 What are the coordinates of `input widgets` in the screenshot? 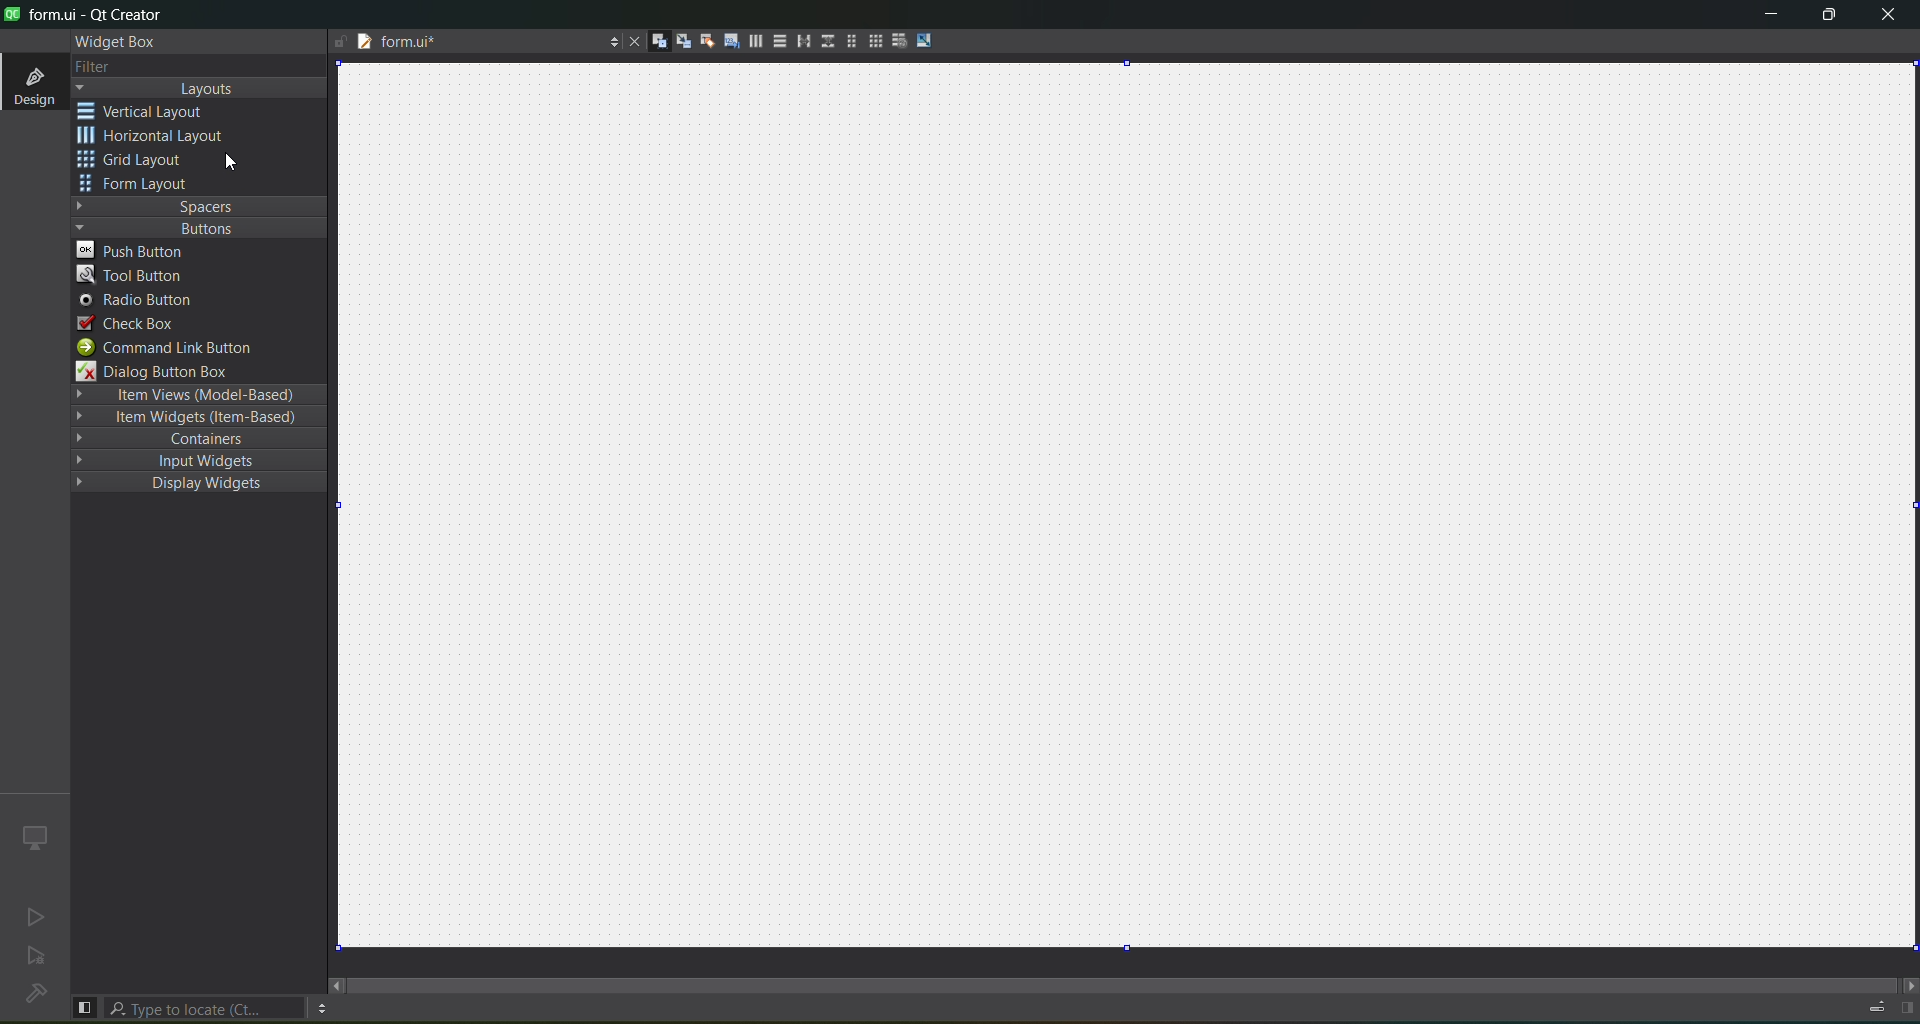 It's located at (189, 460).